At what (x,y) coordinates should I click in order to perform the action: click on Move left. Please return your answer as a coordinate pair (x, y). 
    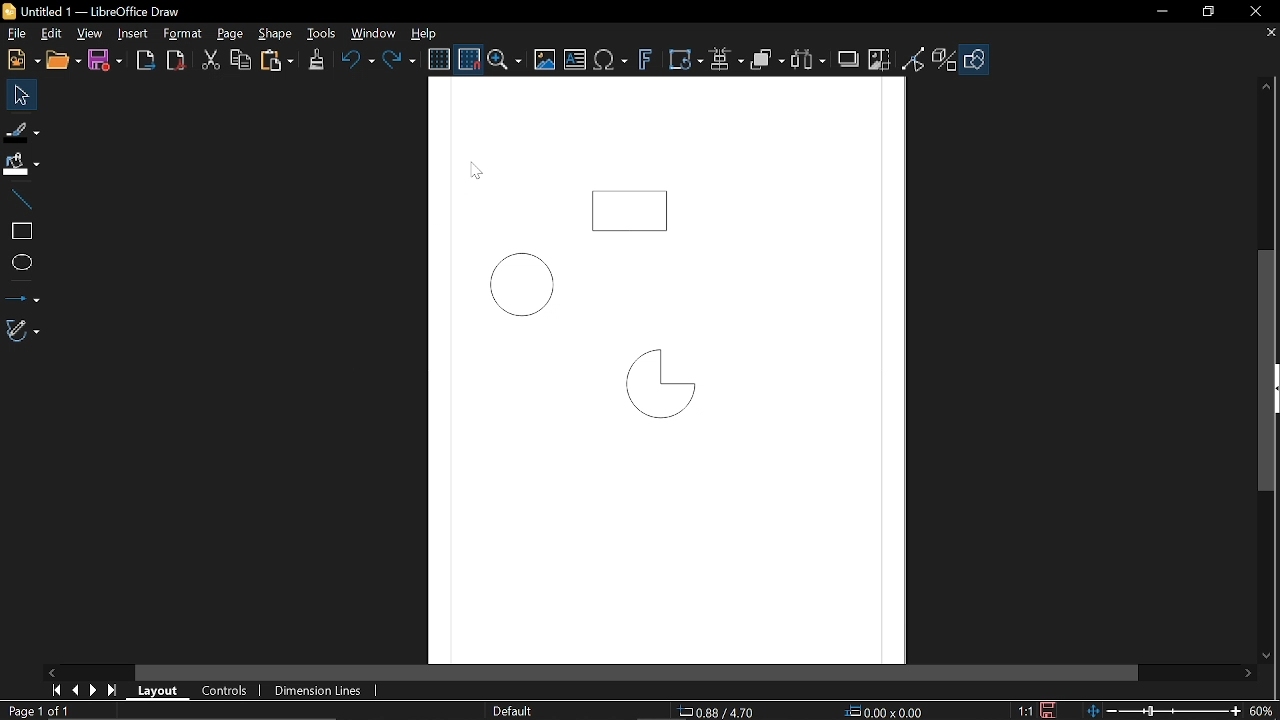
    Looking at the image, I should click on (51, 672).